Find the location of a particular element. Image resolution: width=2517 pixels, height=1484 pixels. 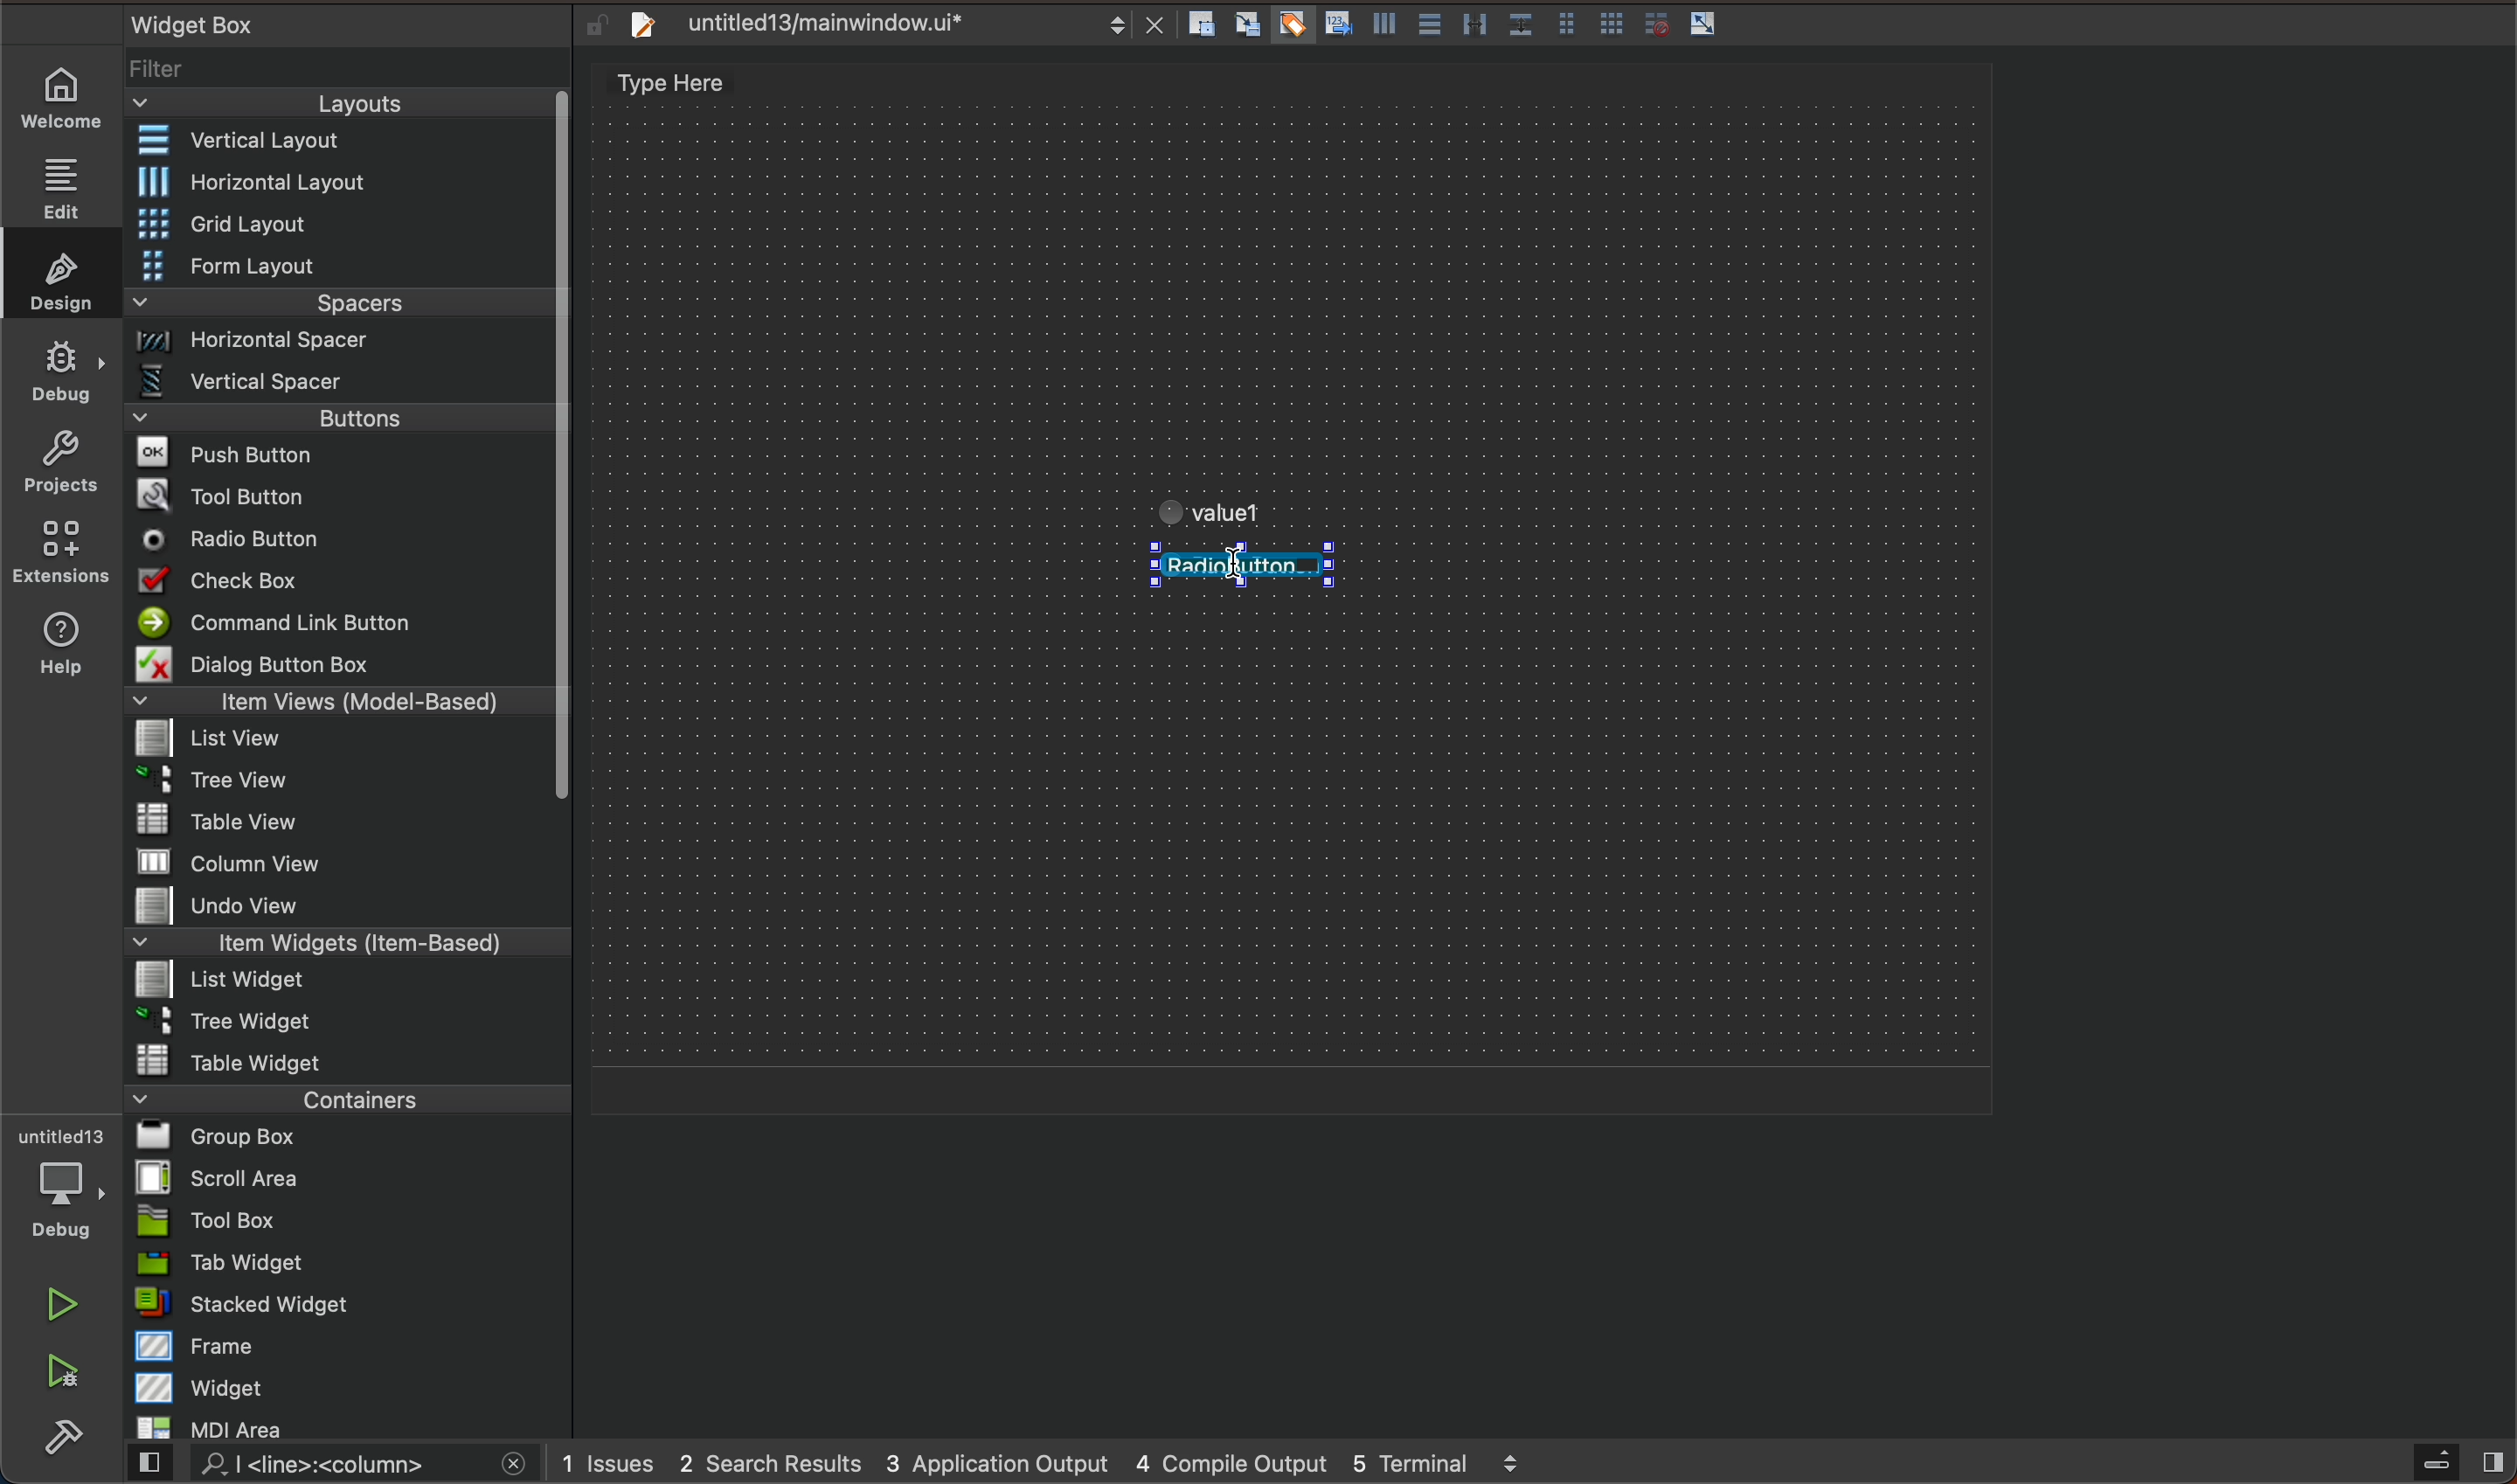

 is located at coordinates (1519, 26).